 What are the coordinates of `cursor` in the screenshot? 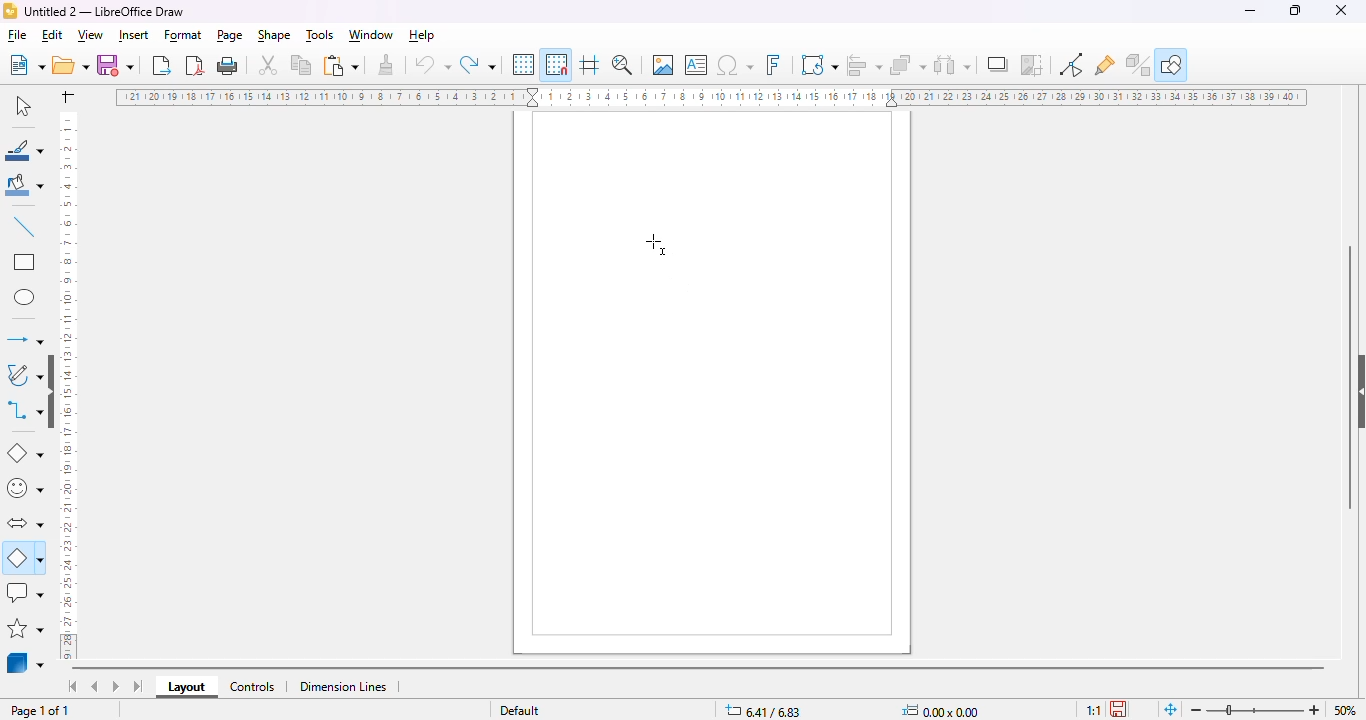 It's located at (654, 244).